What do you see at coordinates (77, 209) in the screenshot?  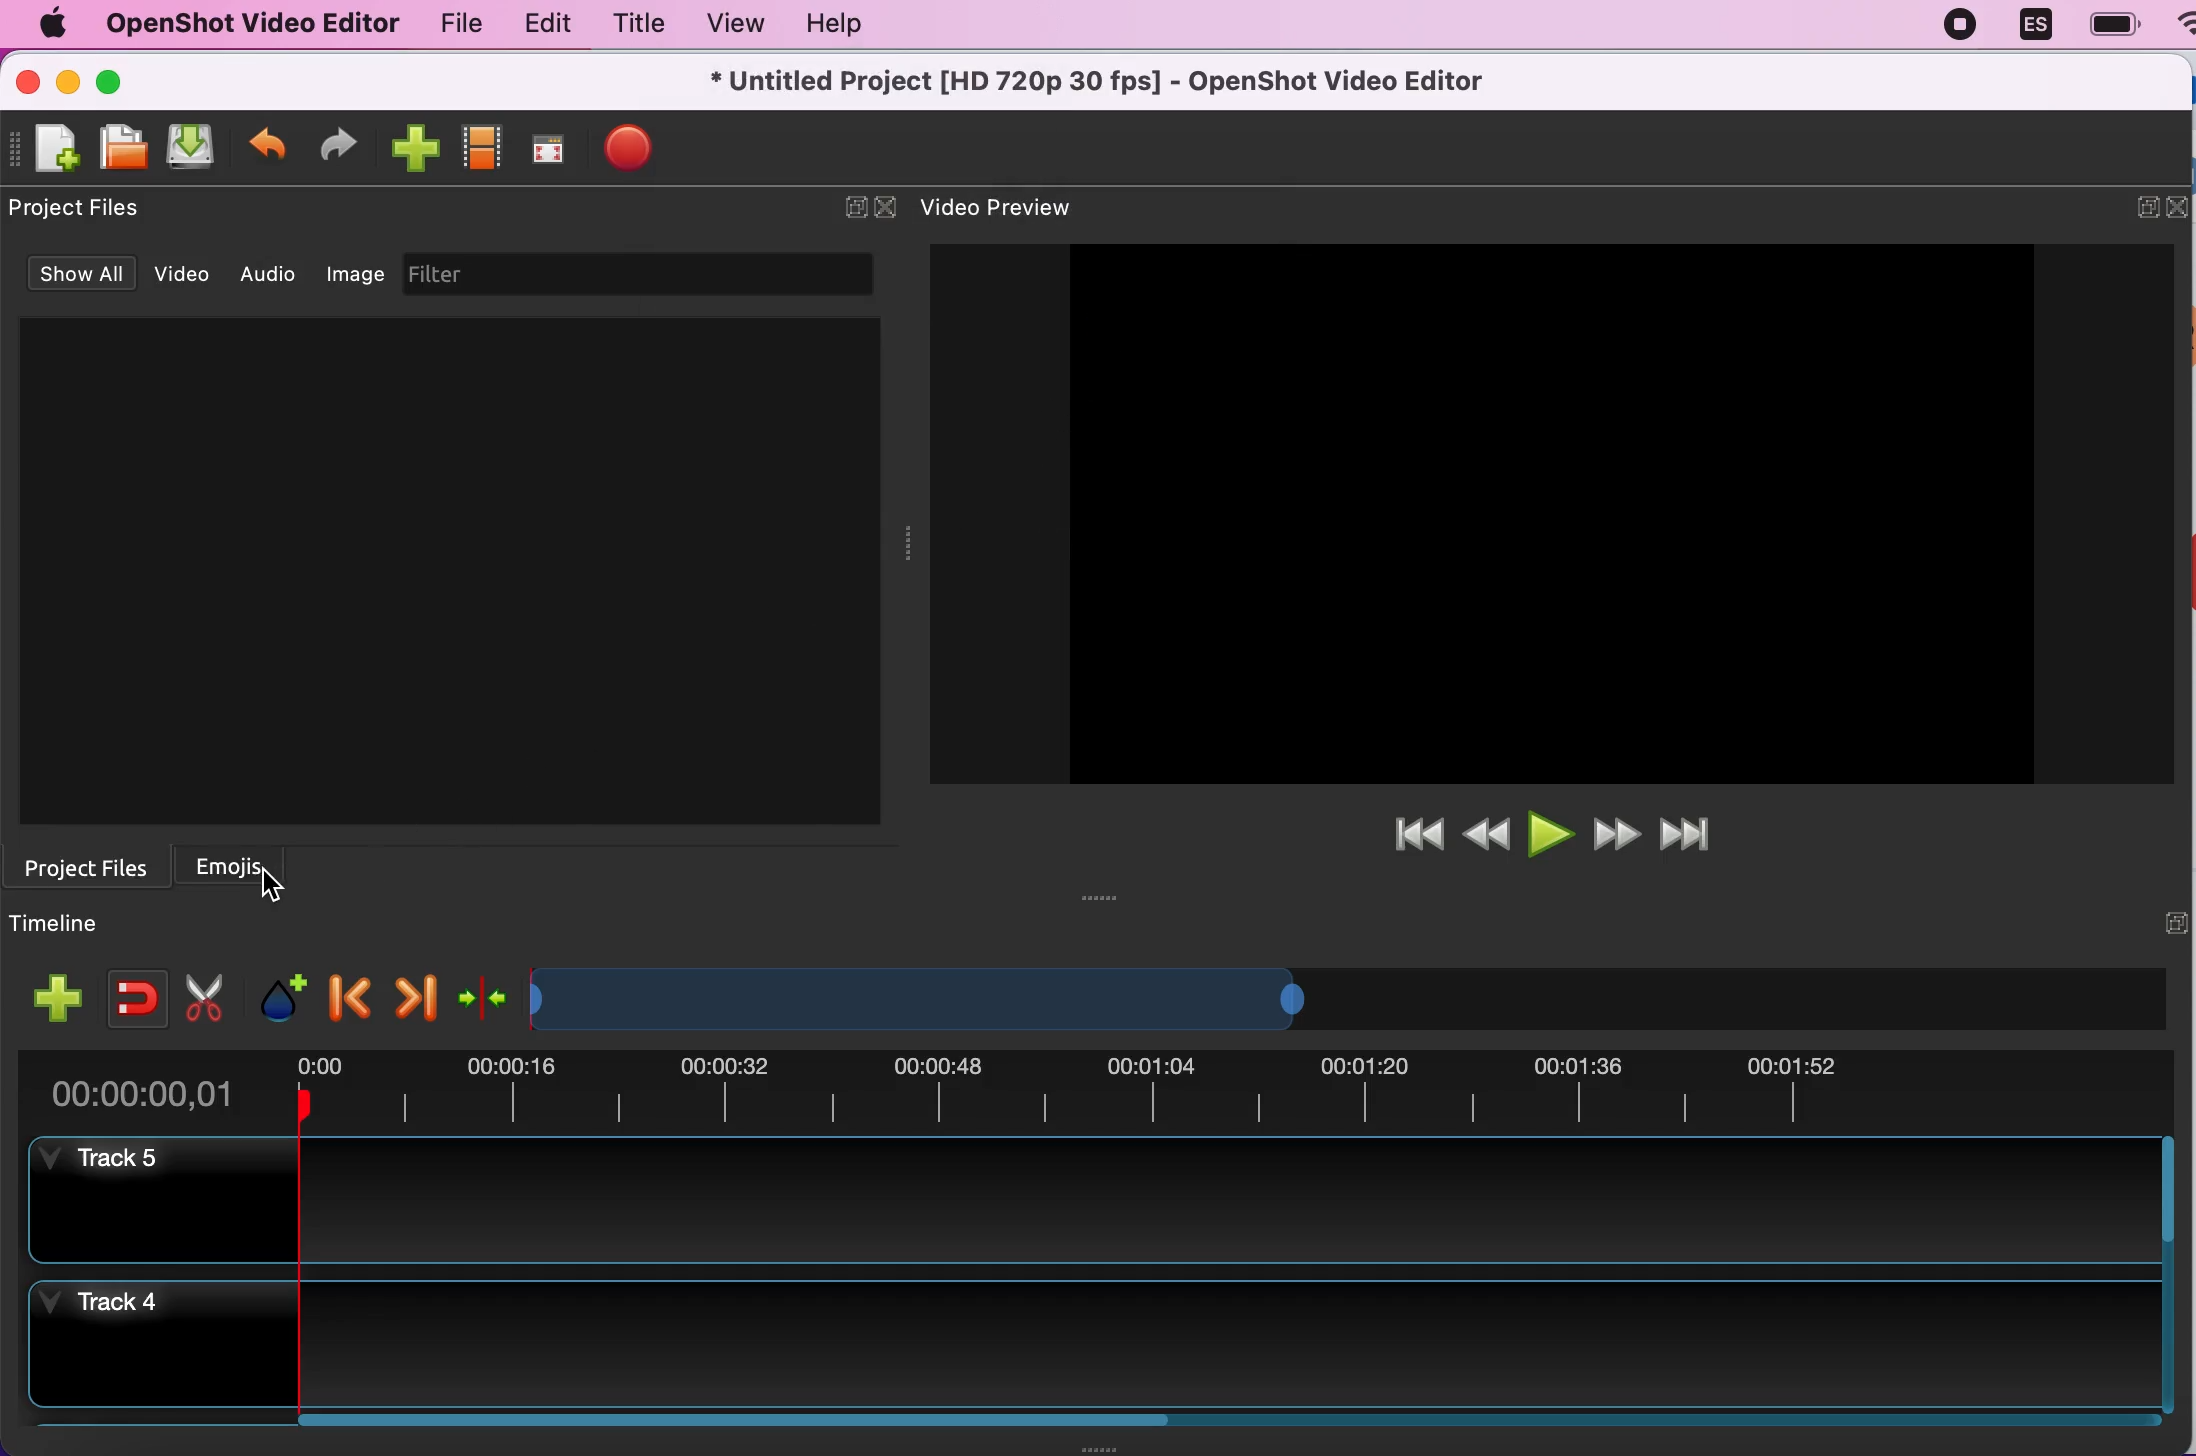 I see `project files` at bounding box center [77, 209].